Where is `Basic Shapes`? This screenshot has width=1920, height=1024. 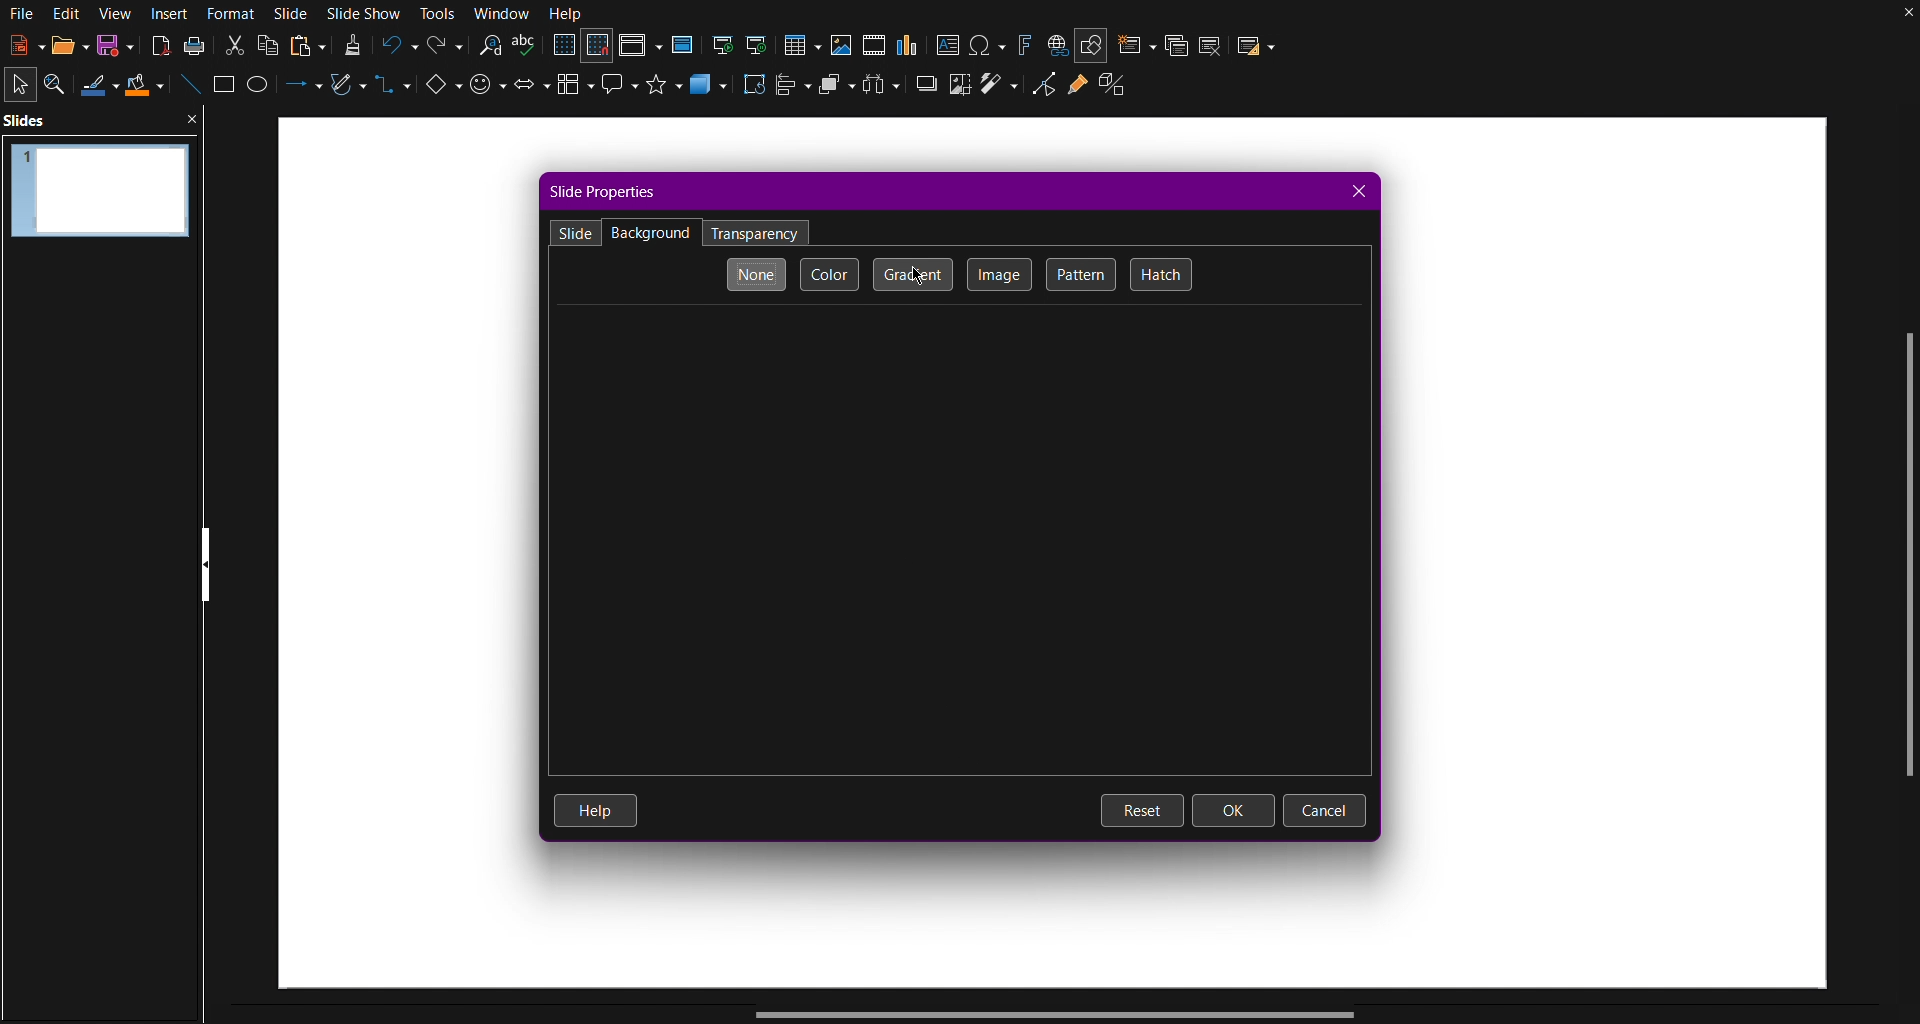 Basic Shapes is located at coordinates (440, 91).